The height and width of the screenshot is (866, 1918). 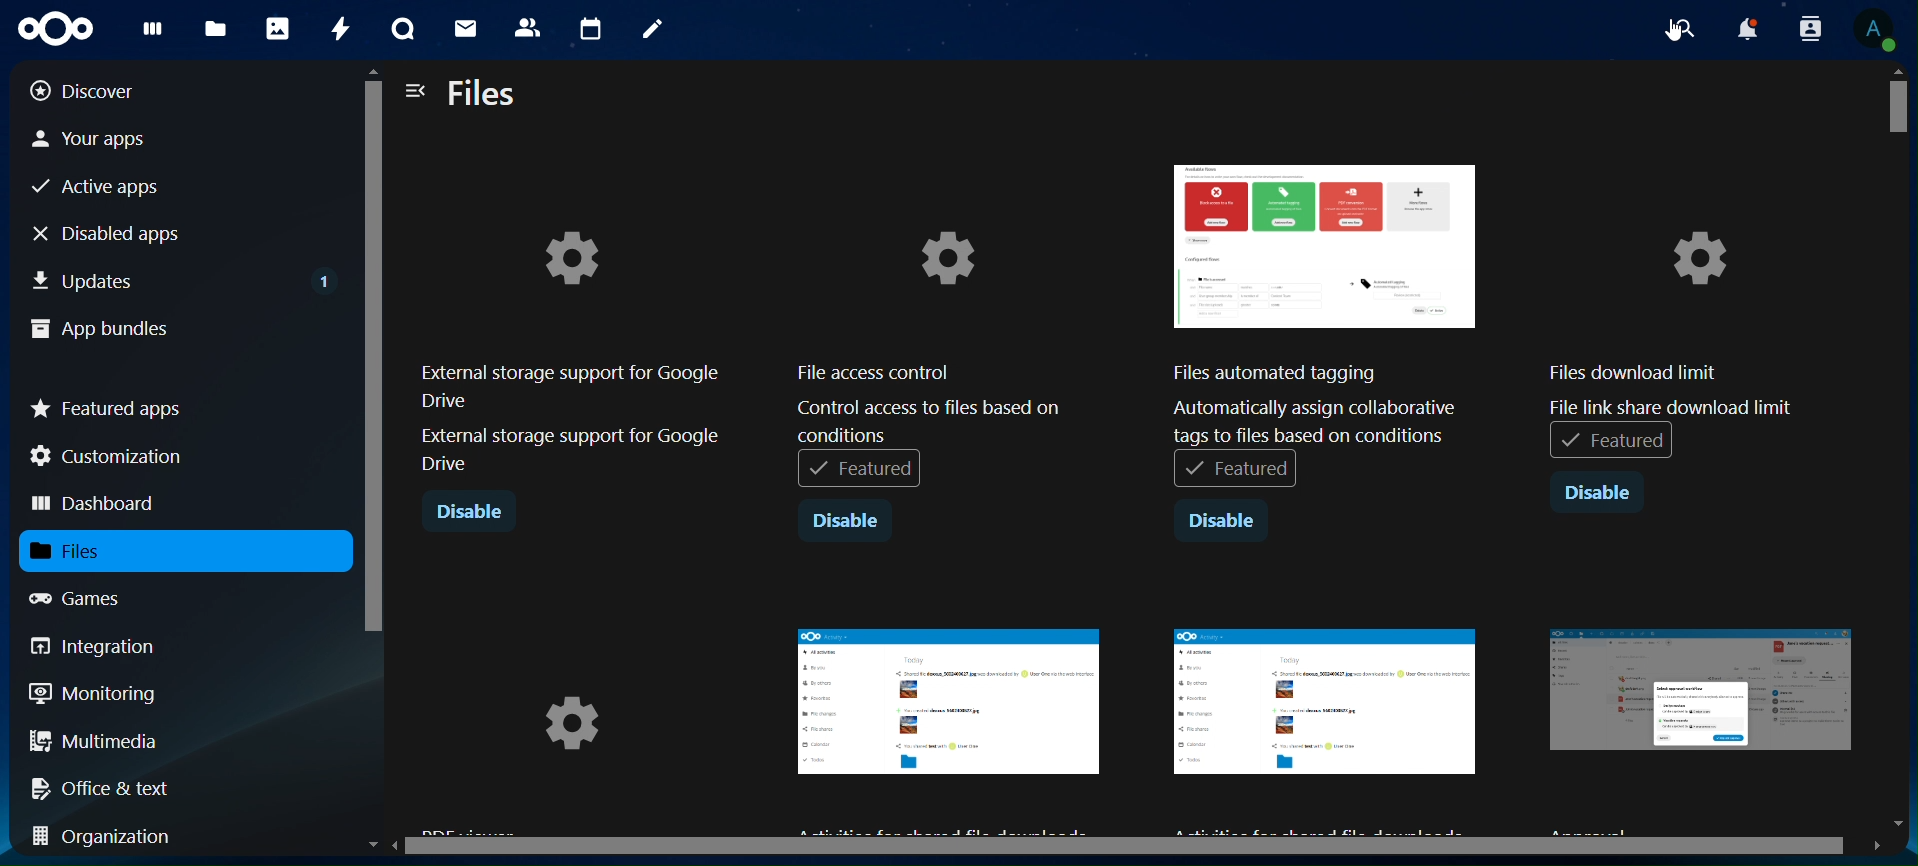 What do you see at coordinates (1670, 37) in the screenshot?
I see `cursor` at bounding box center [1670, 37].